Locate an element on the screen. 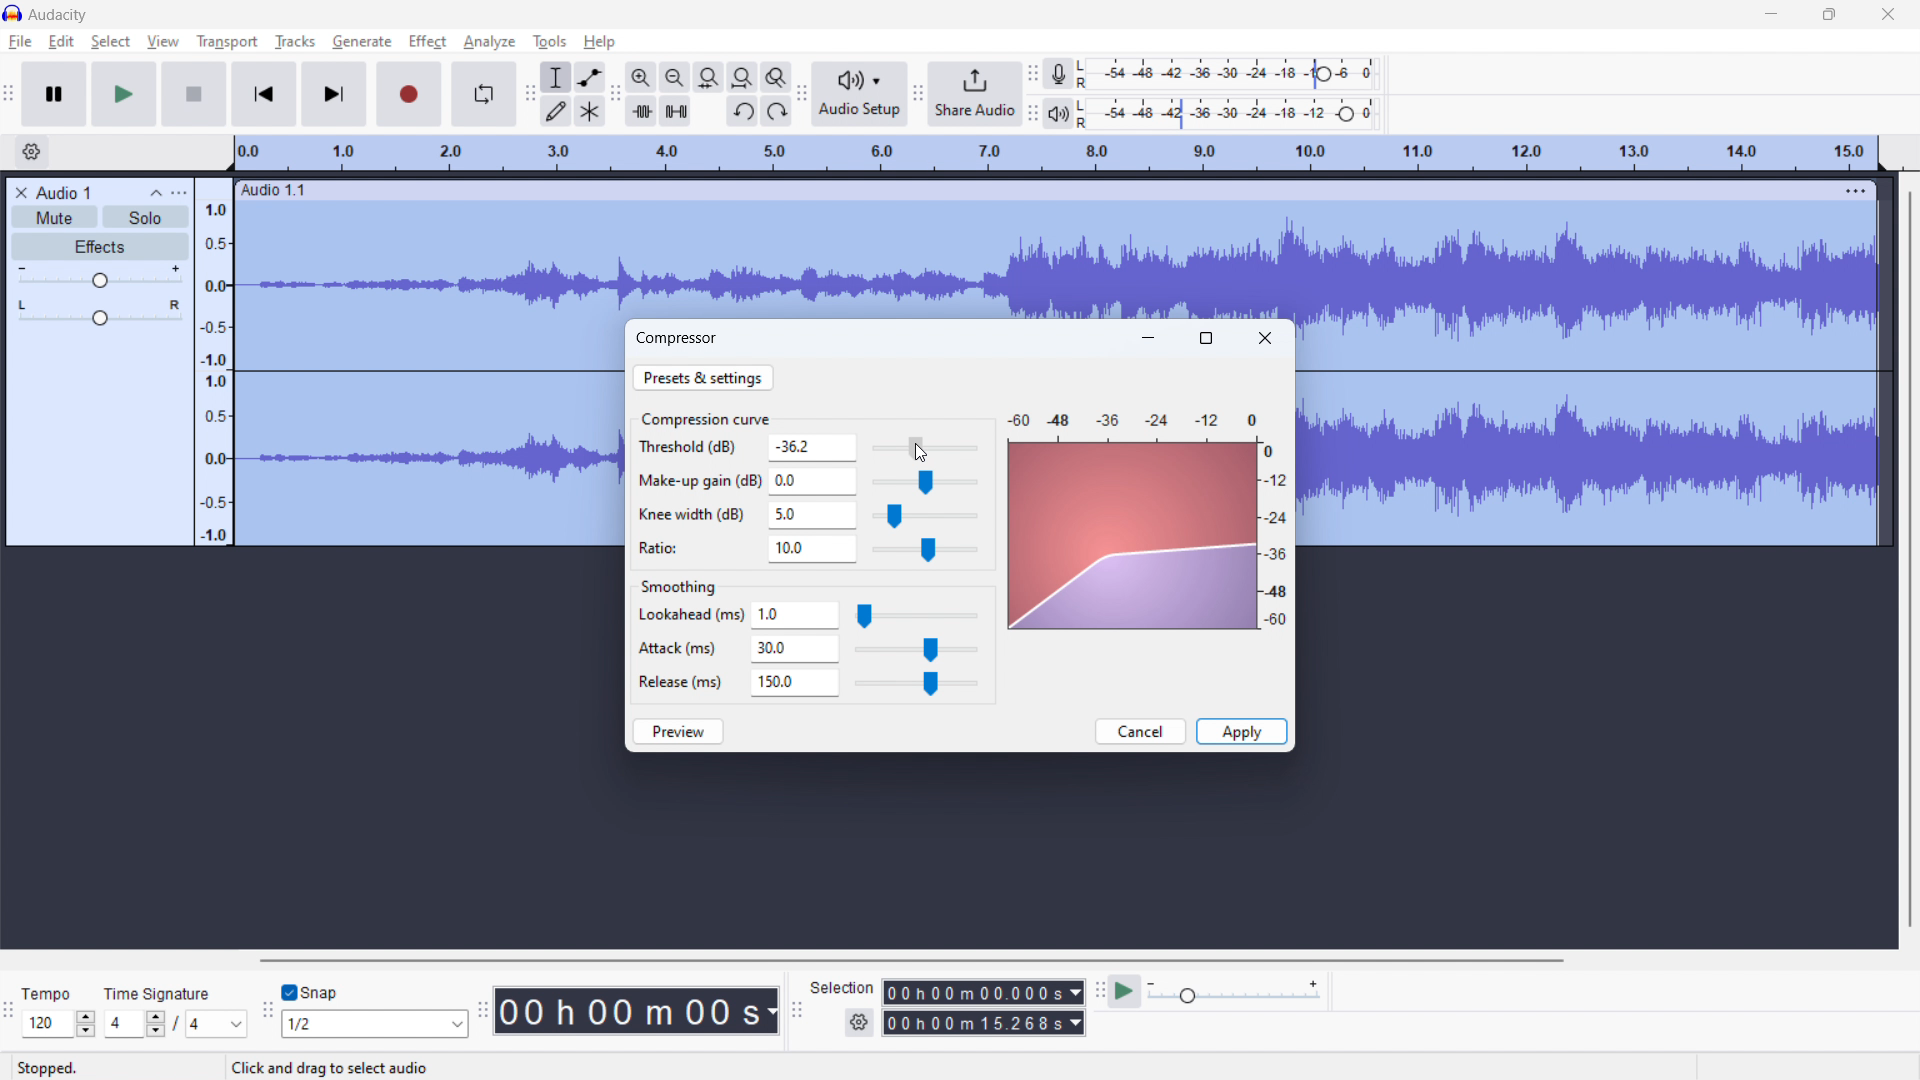 This screenshot has height=1080, width=1920. transport is located at coordinates (227, 42).